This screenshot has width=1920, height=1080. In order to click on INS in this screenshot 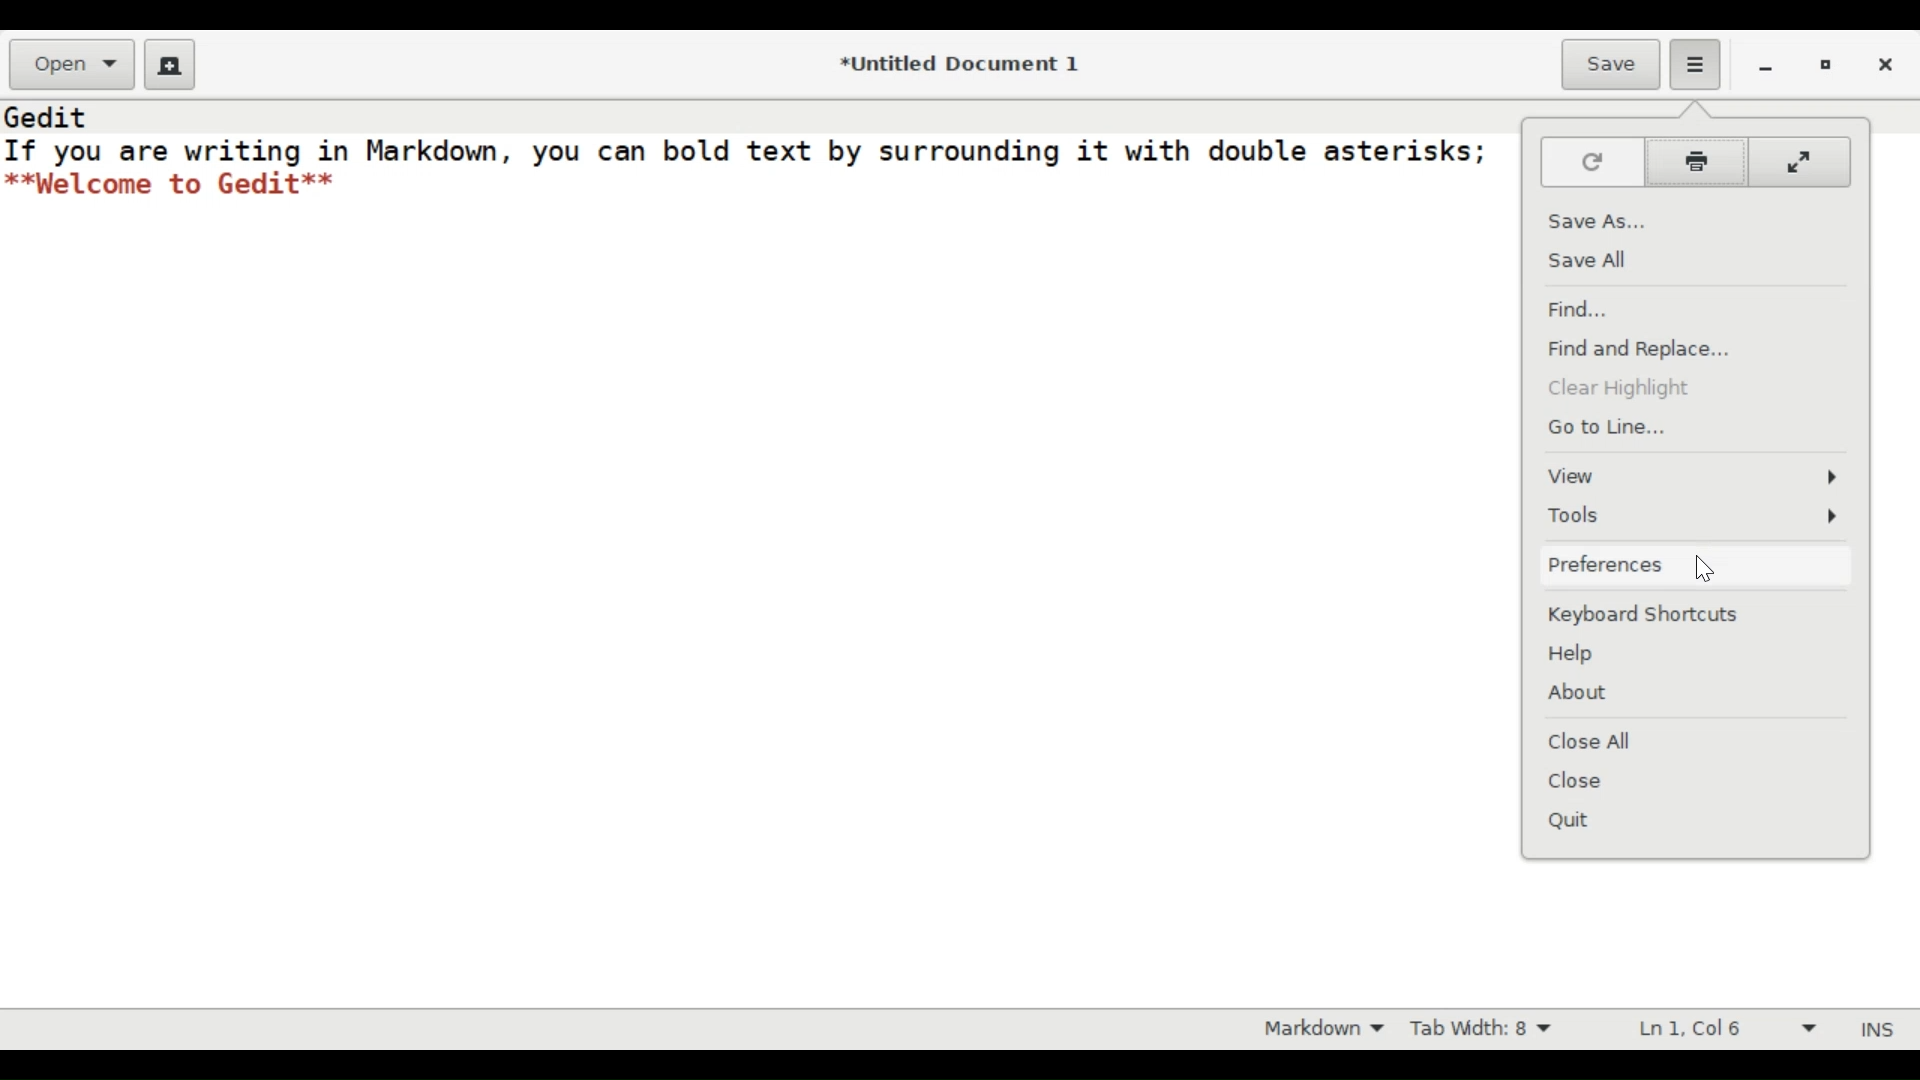, I will do `click(1881, 1032)`.